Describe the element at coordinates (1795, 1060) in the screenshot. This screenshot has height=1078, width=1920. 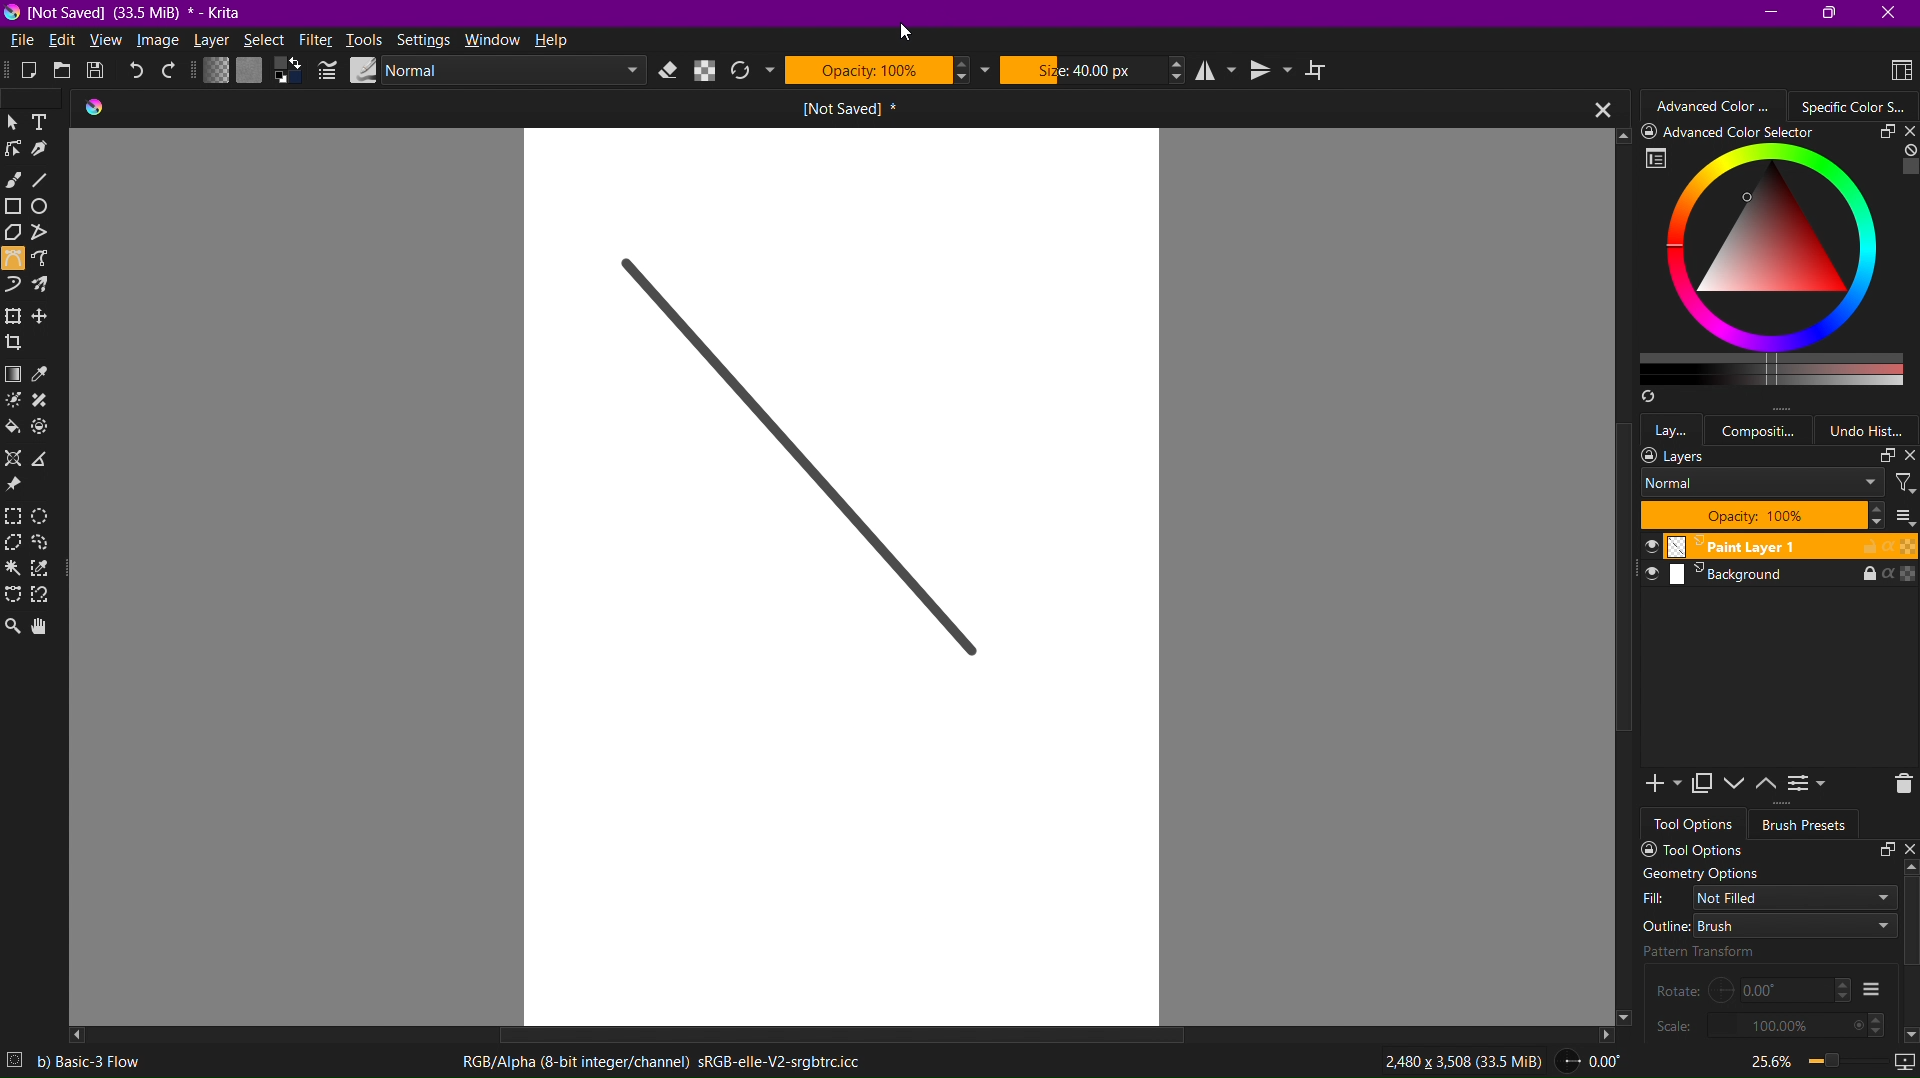
I see `Zoom` at that location.